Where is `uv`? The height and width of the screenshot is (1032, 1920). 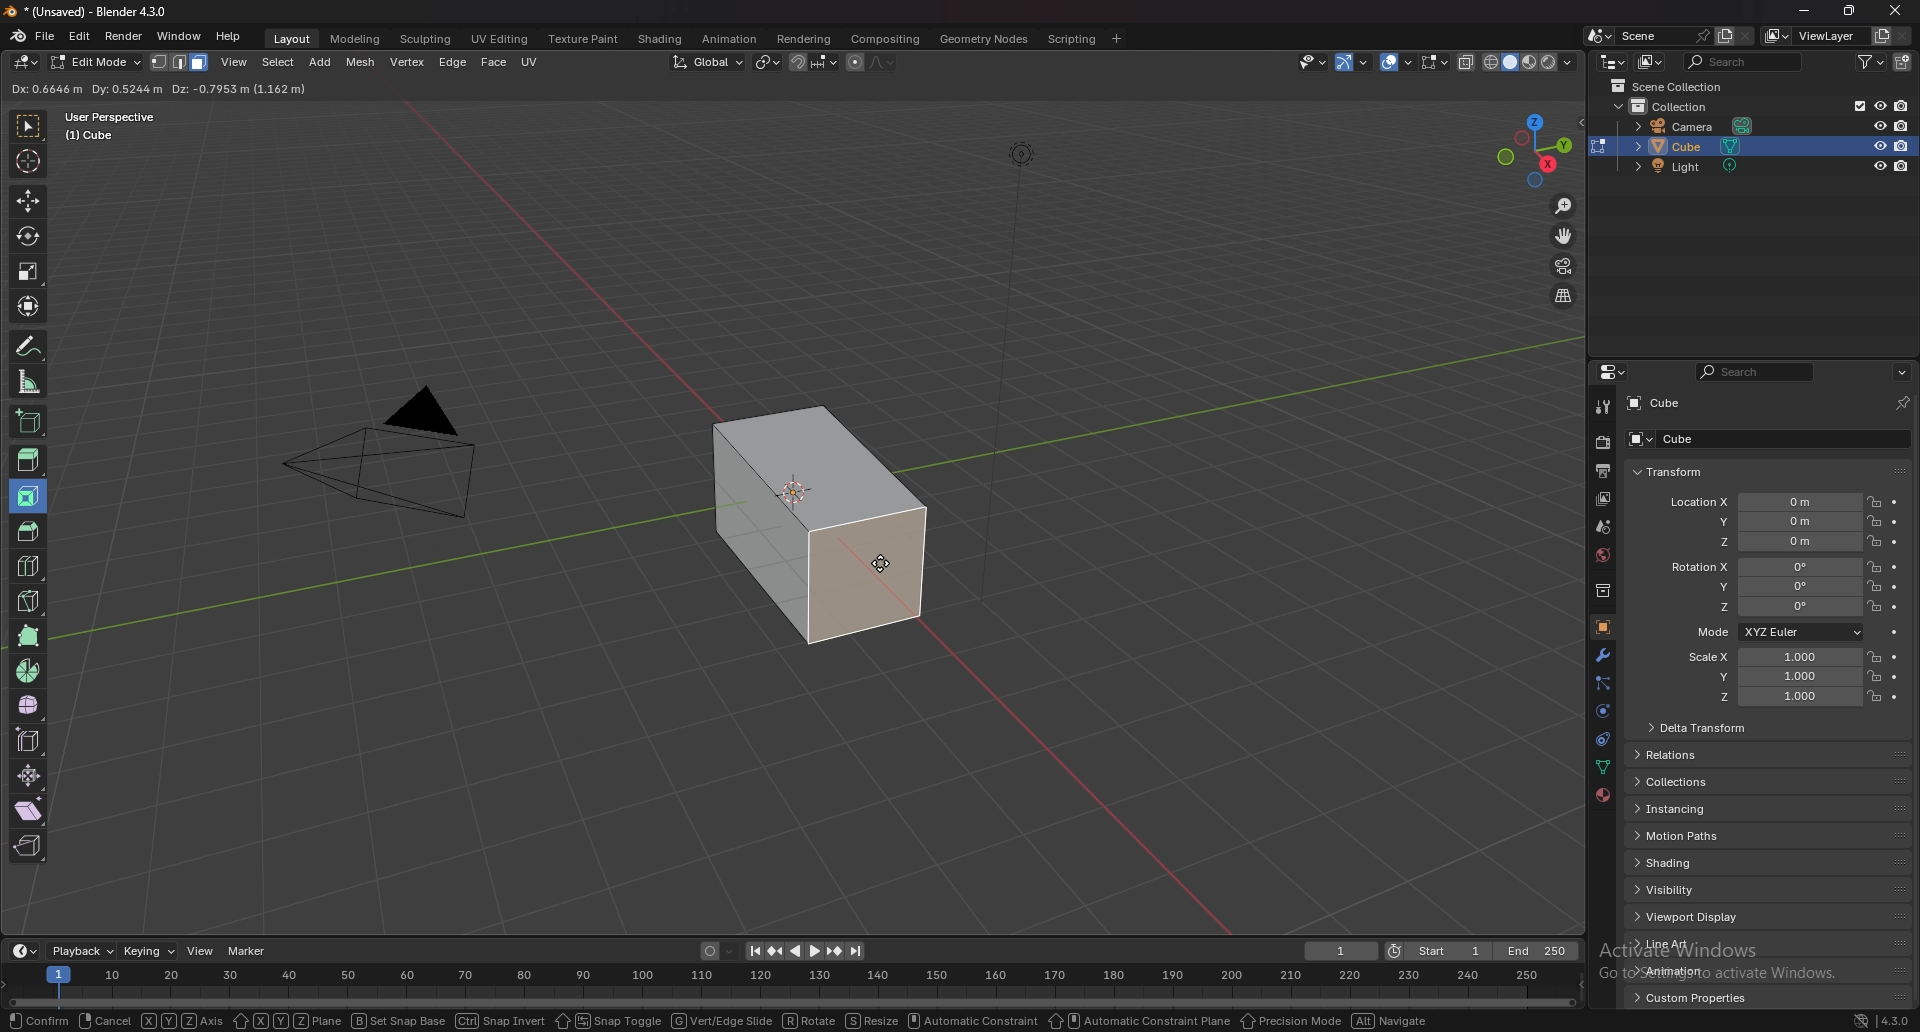
uv is located at coordinates (532, 62).